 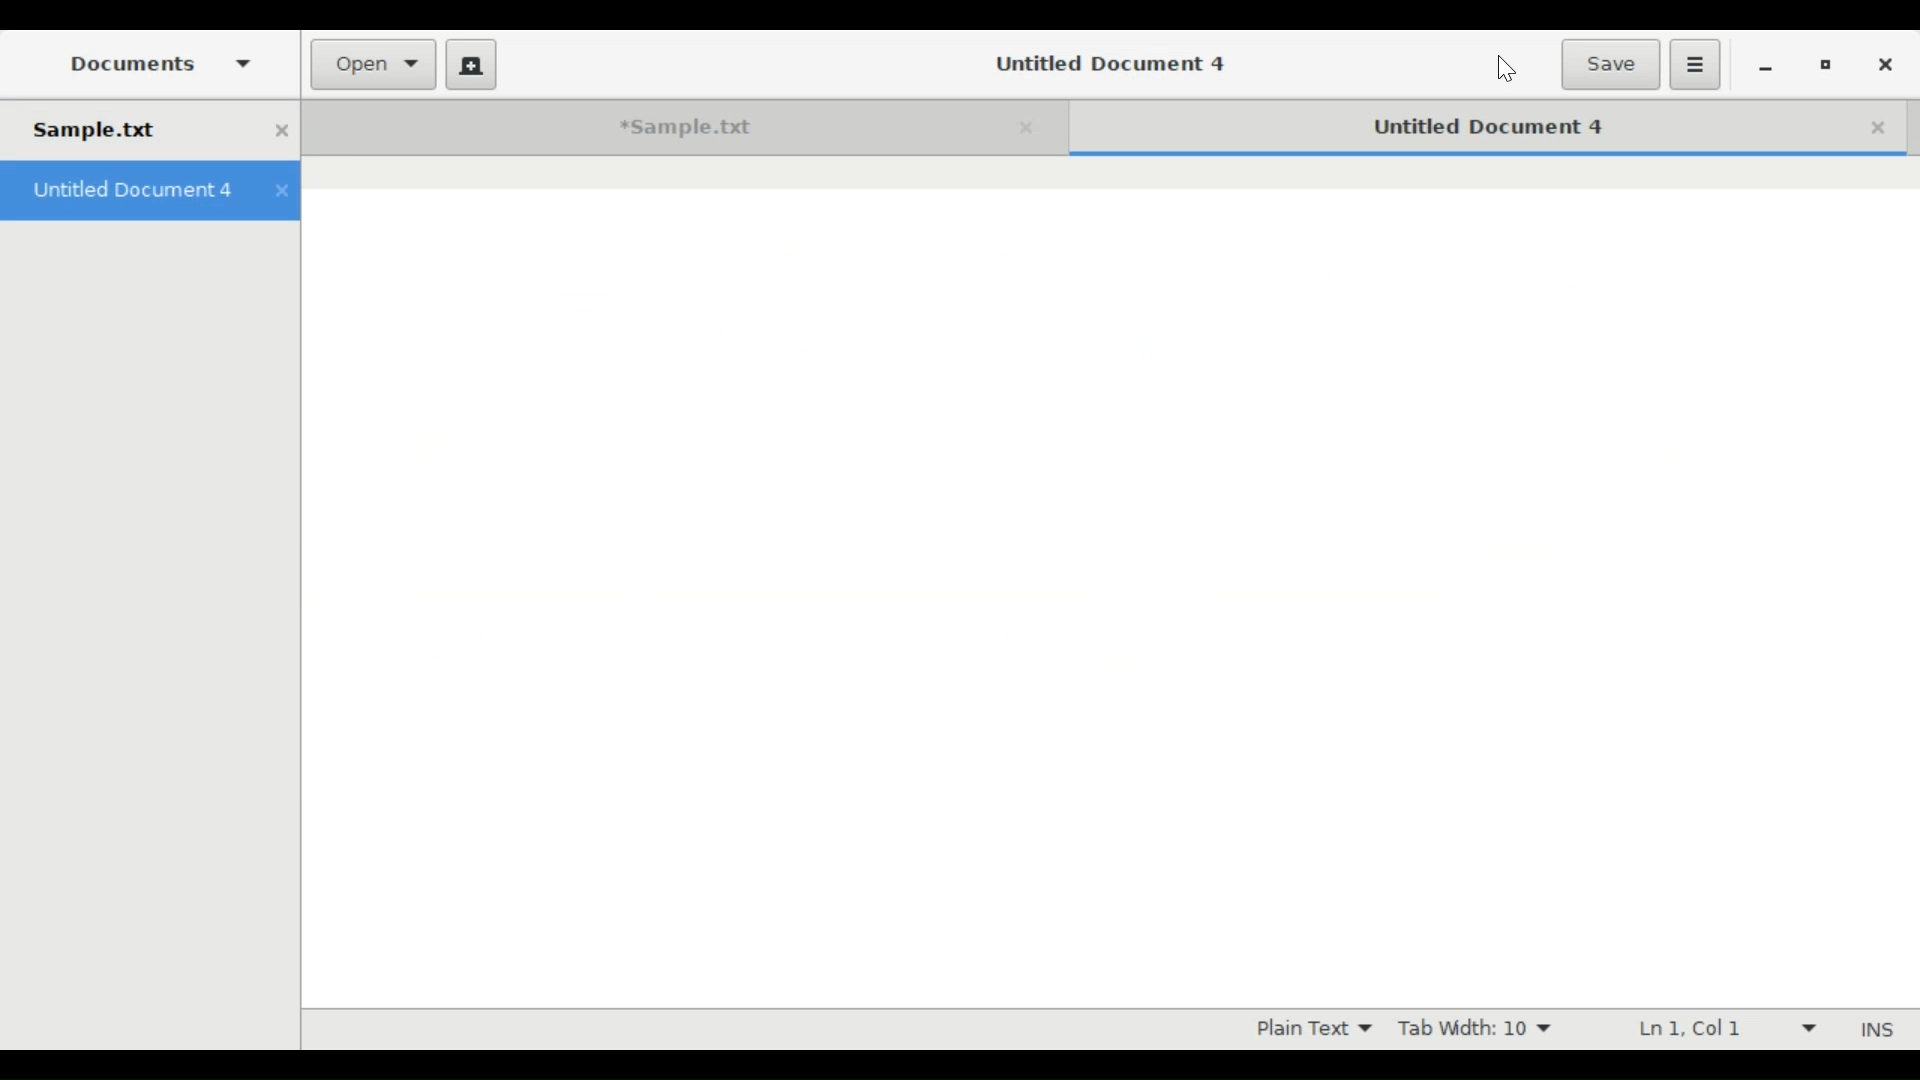 I want to click on Restore, so click(x=1832, y=67).